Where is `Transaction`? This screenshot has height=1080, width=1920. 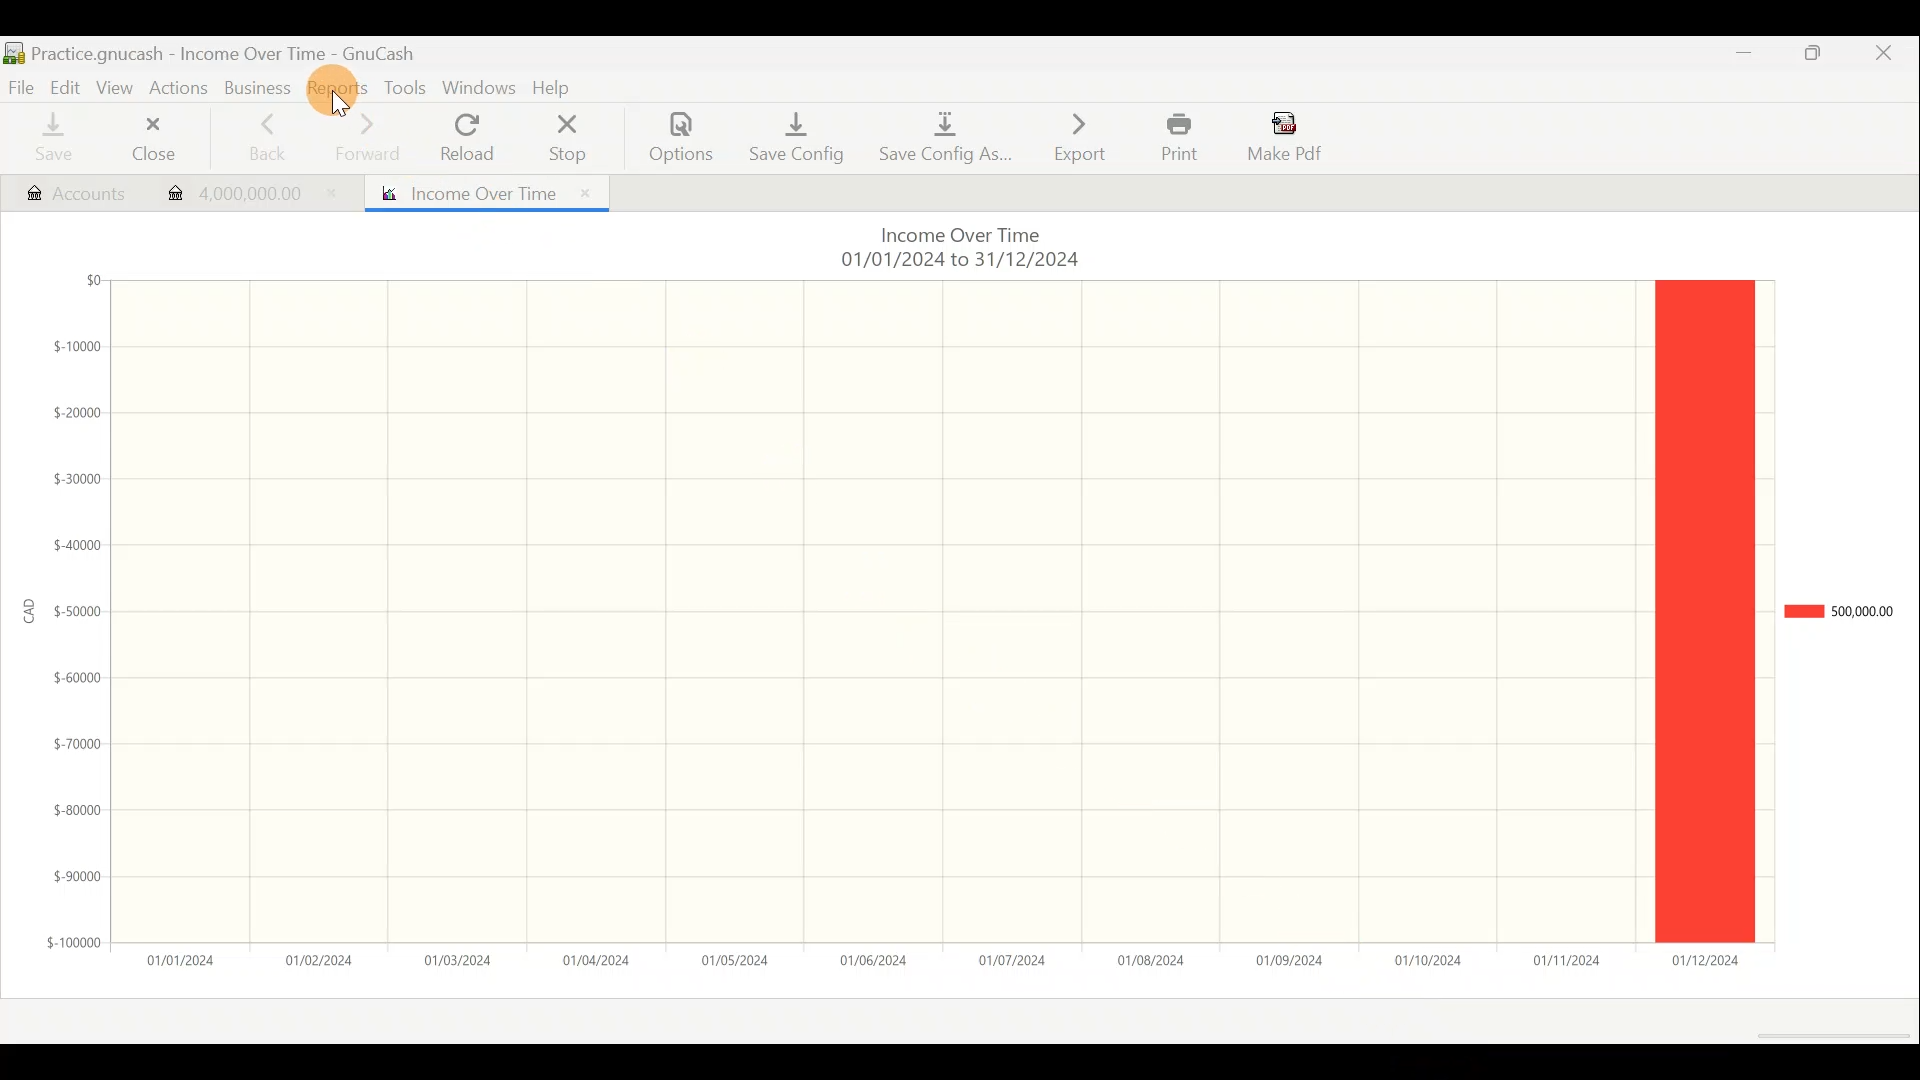 Transaction is located at coordinates (242, 191).